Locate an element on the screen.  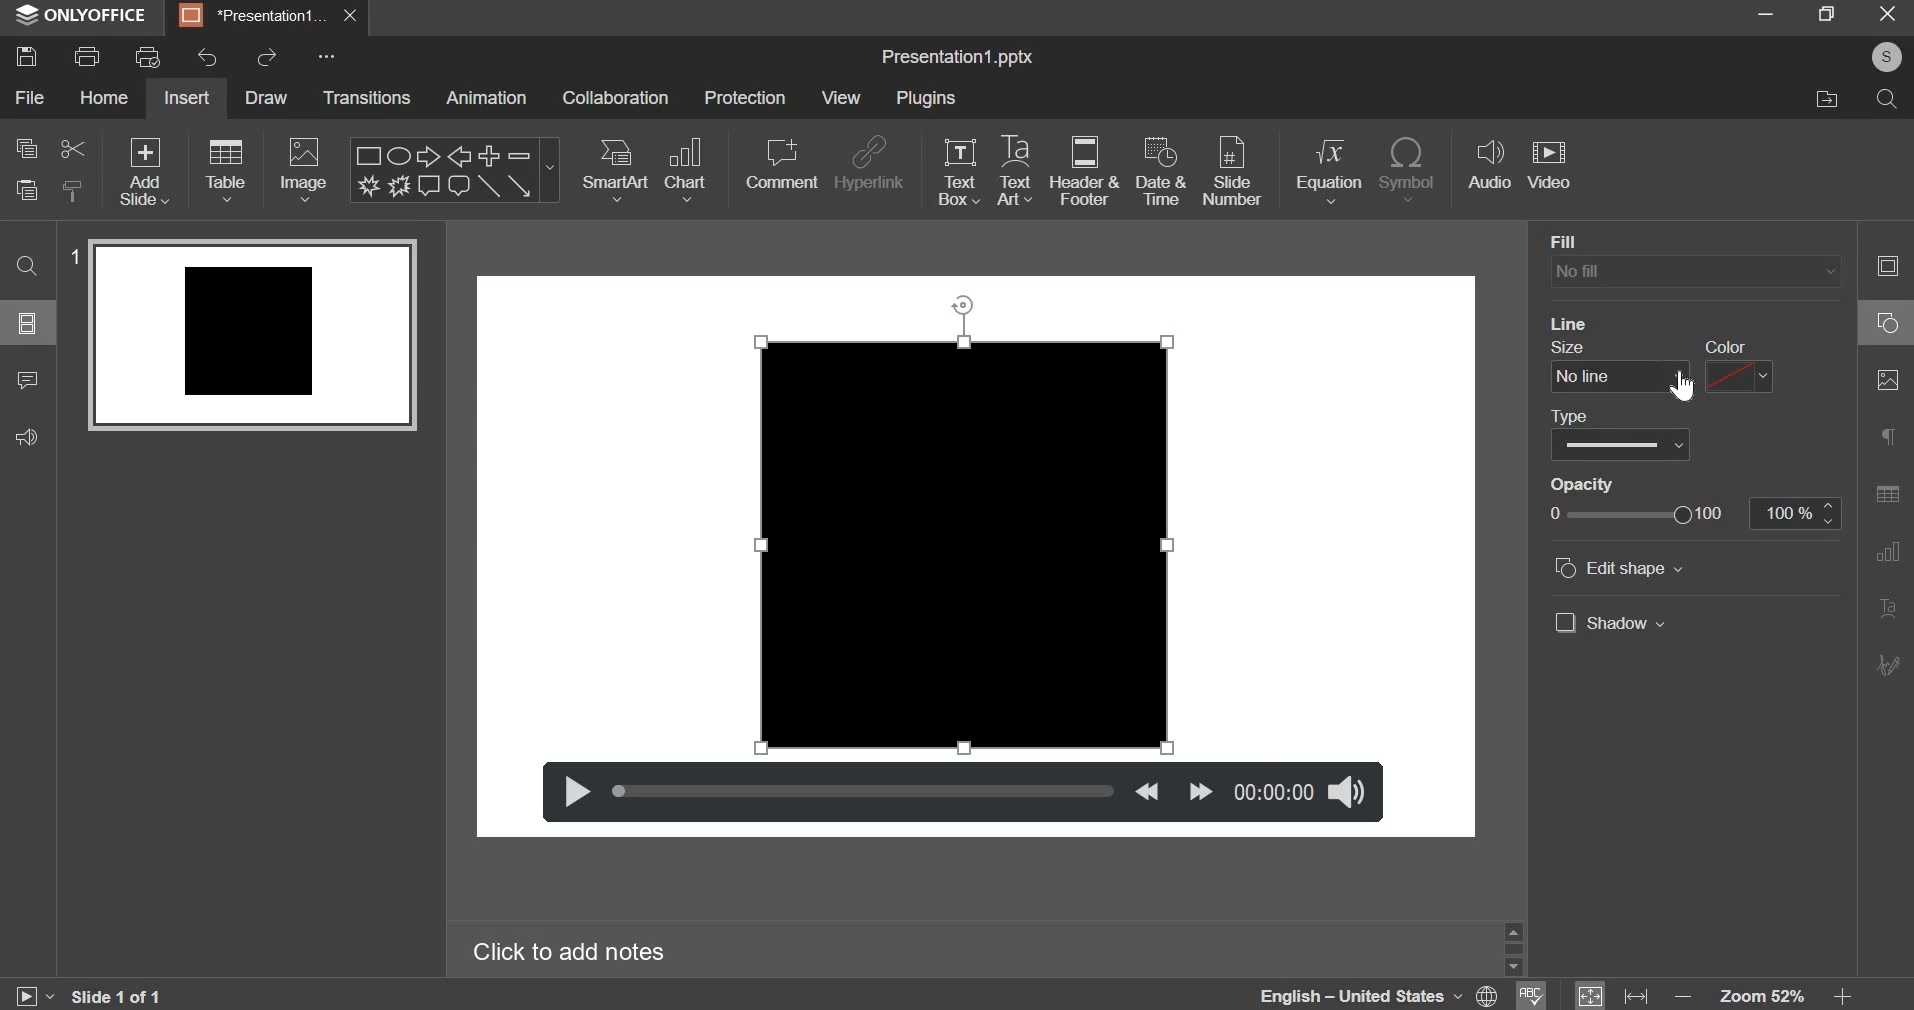
play is located at coordinates (571, 789).